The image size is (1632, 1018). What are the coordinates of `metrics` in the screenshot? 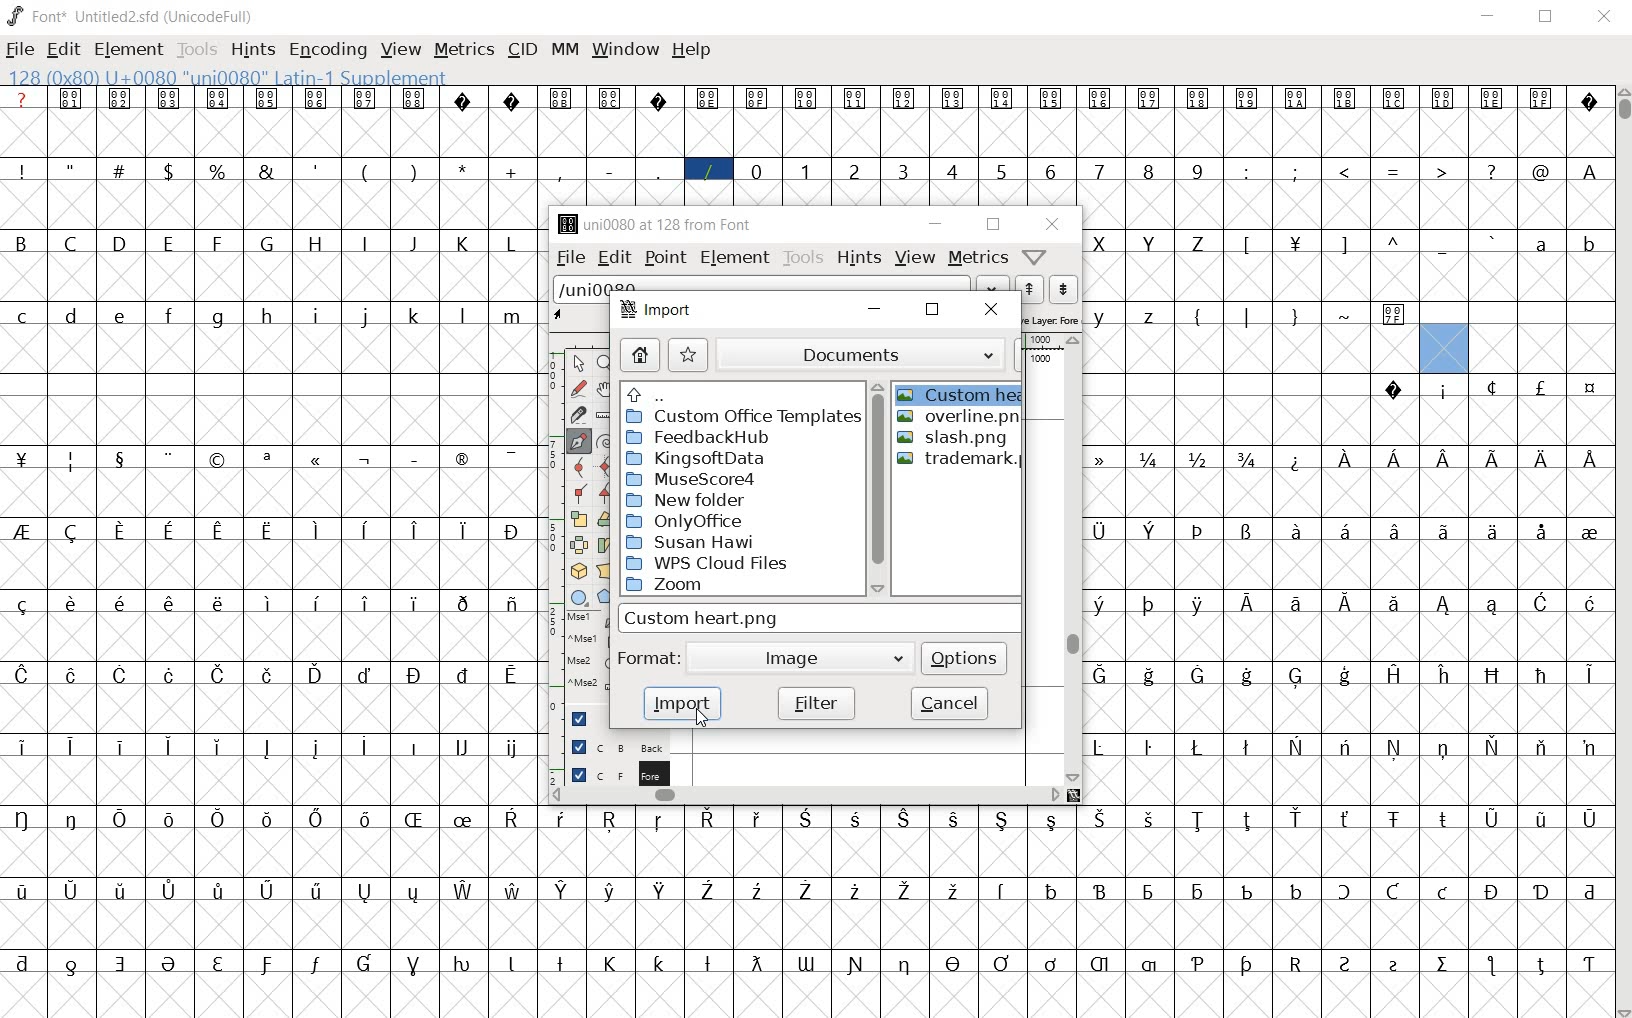 It's located at (976, 257).